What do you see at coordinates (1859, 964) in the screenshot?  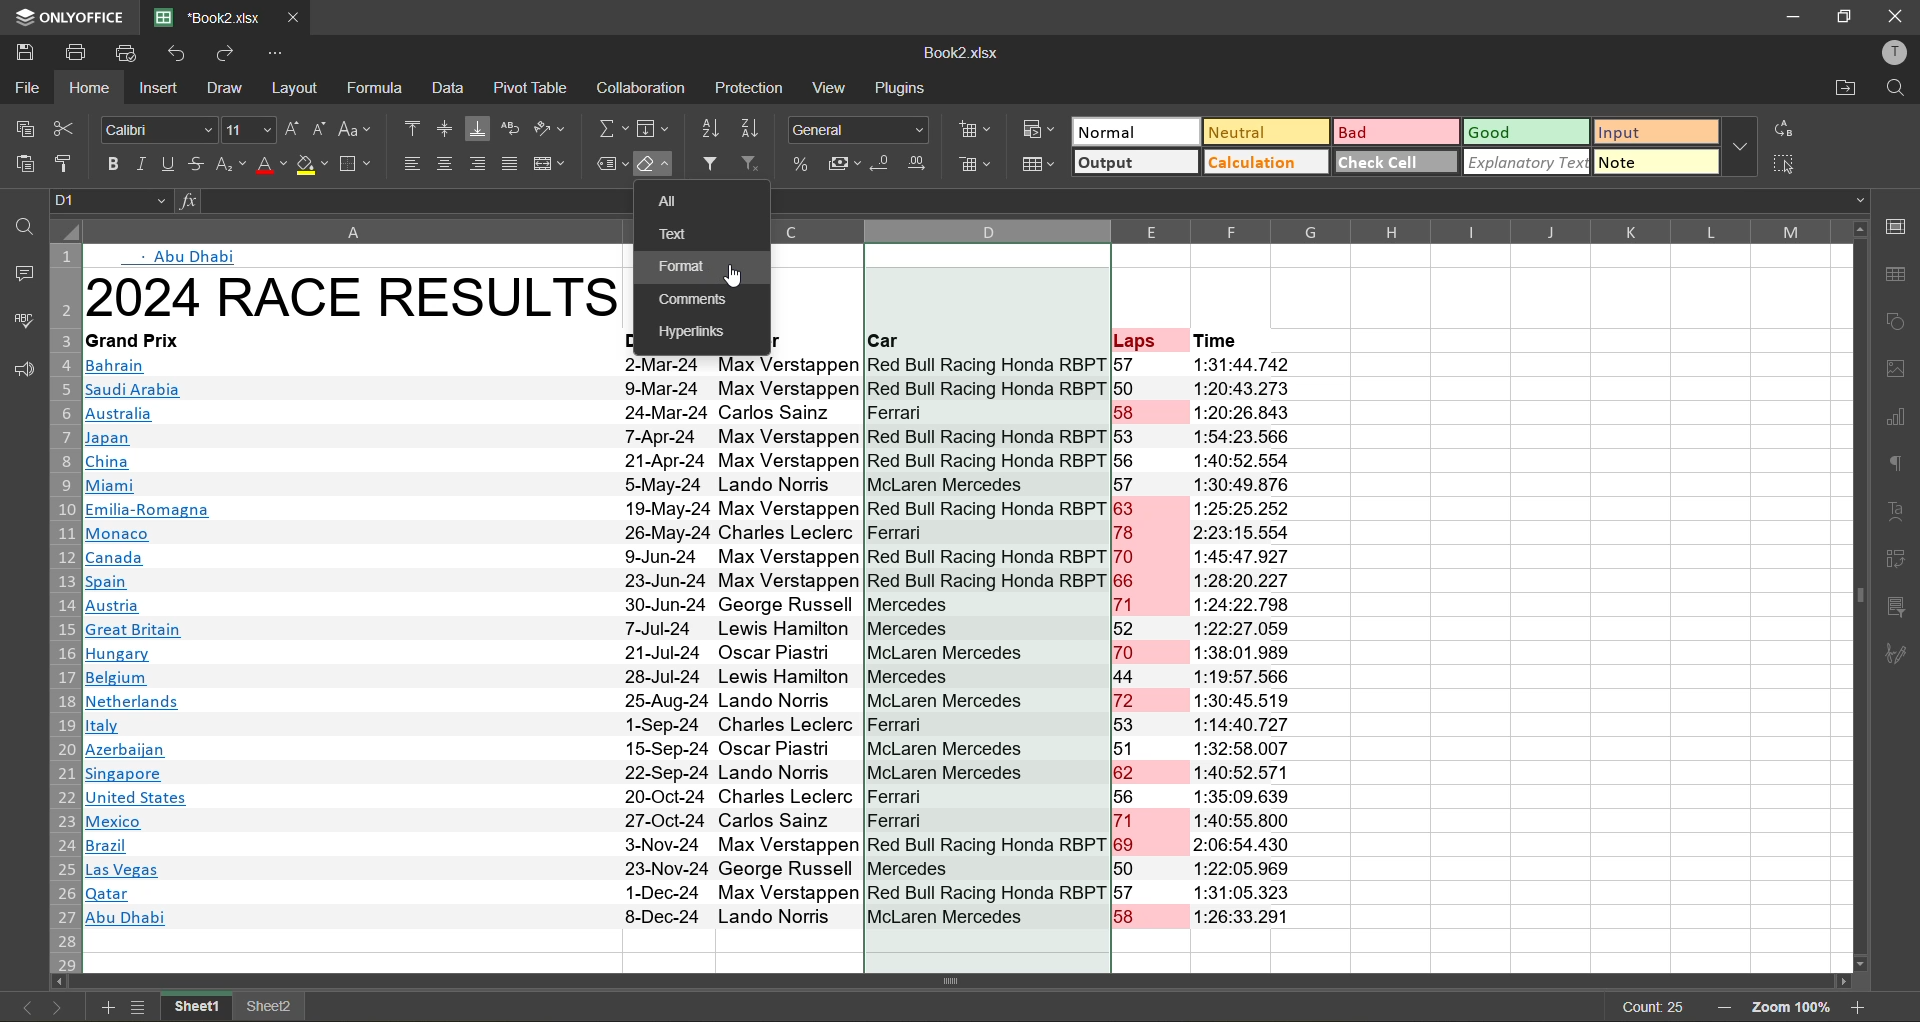 I see `move down` at bounding box center [1859, 964].